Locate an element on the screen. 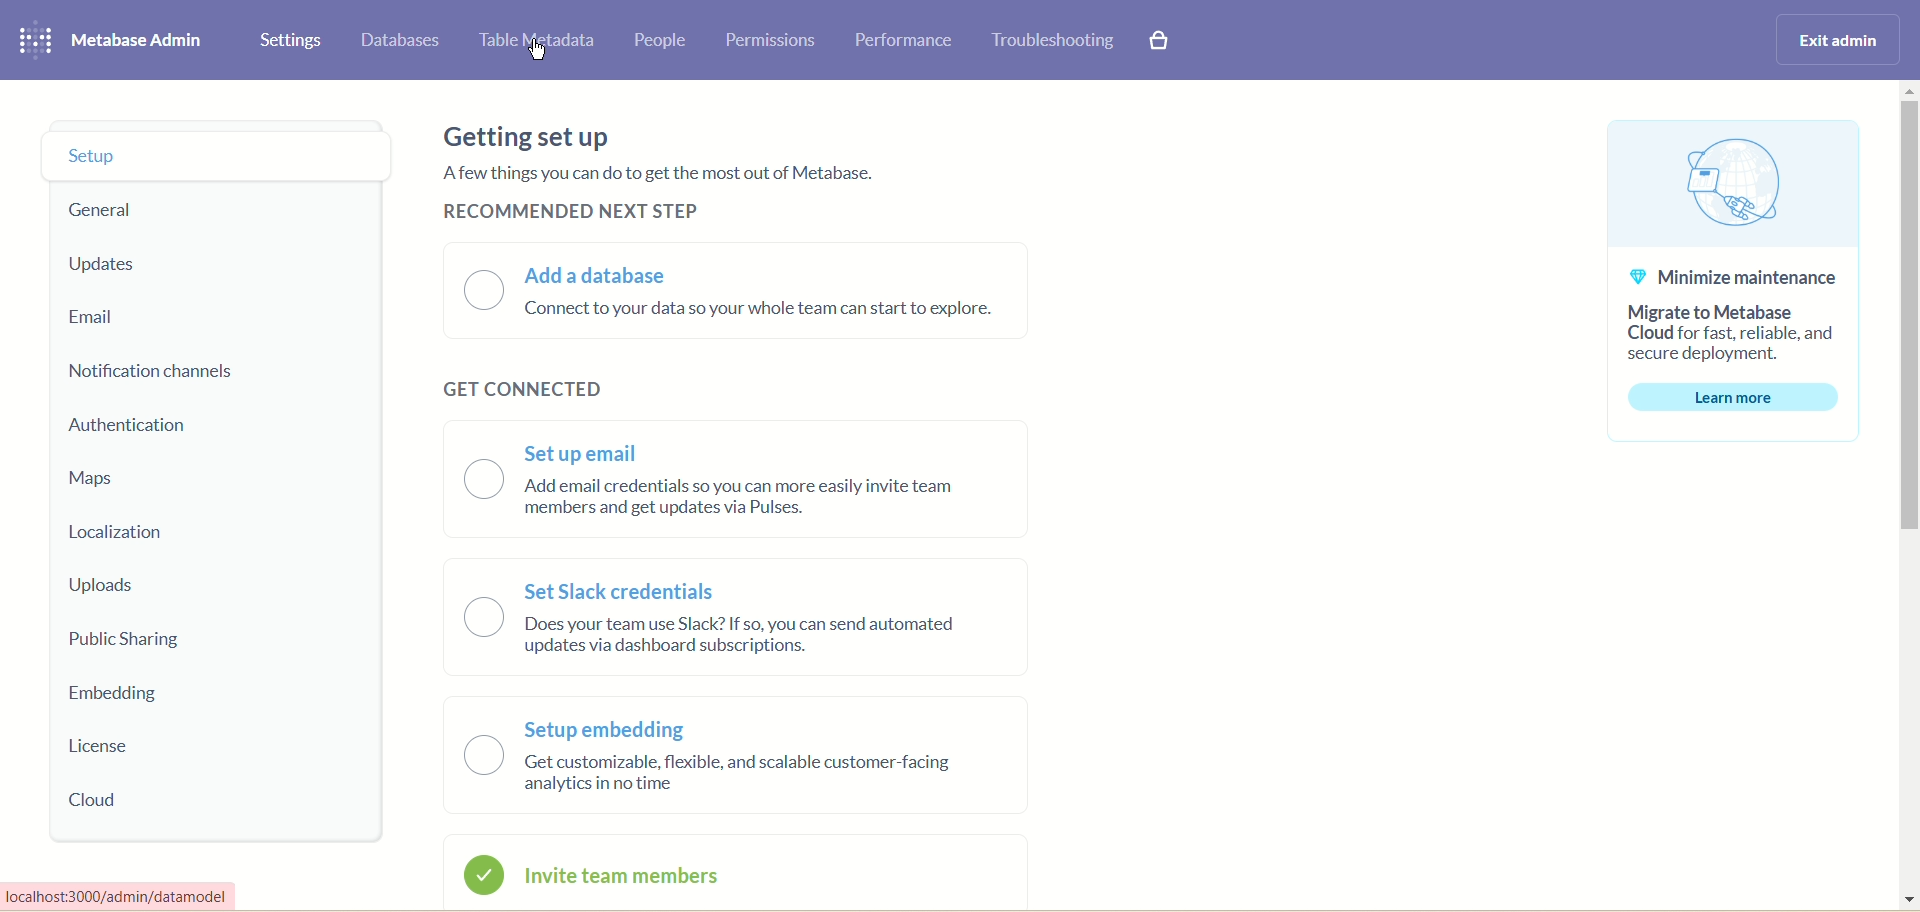 The image size is (1920, 912). uploads is located at coordinates (101, 586).